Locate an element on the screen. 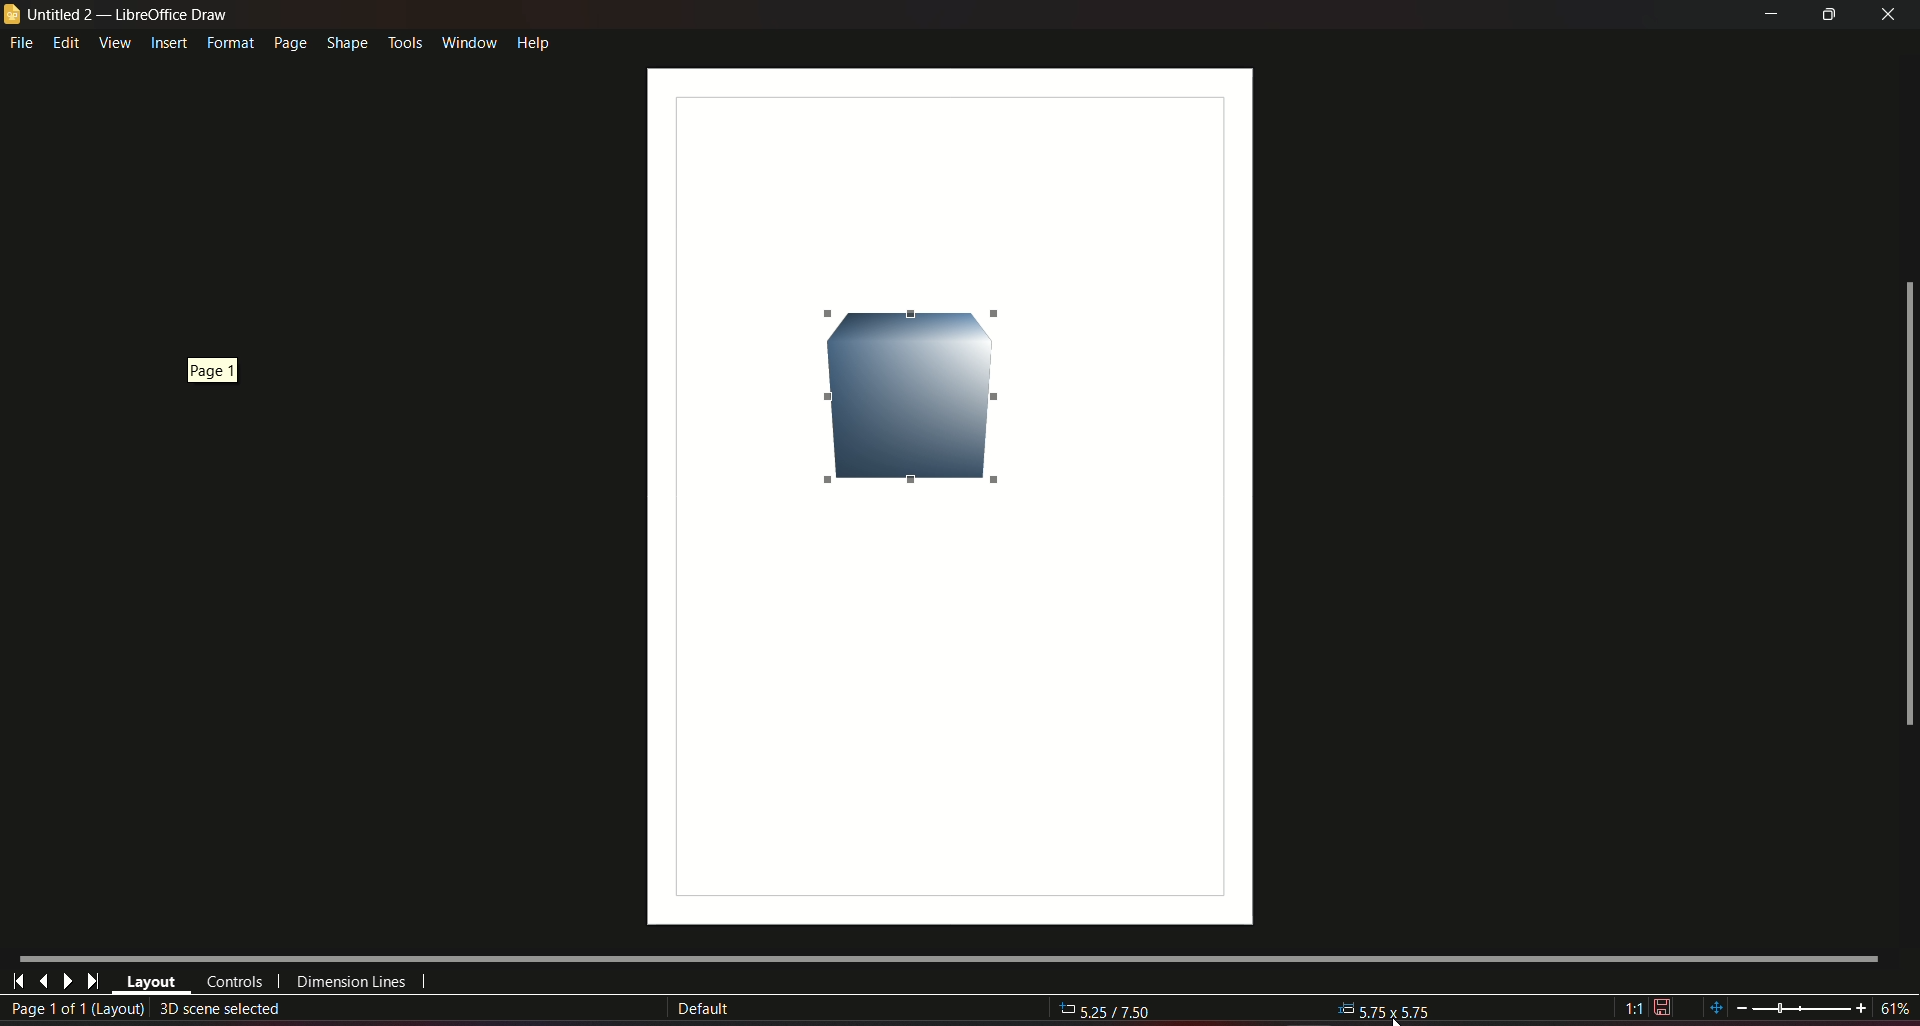  1:1 is located at coordinates (1648, 1008).